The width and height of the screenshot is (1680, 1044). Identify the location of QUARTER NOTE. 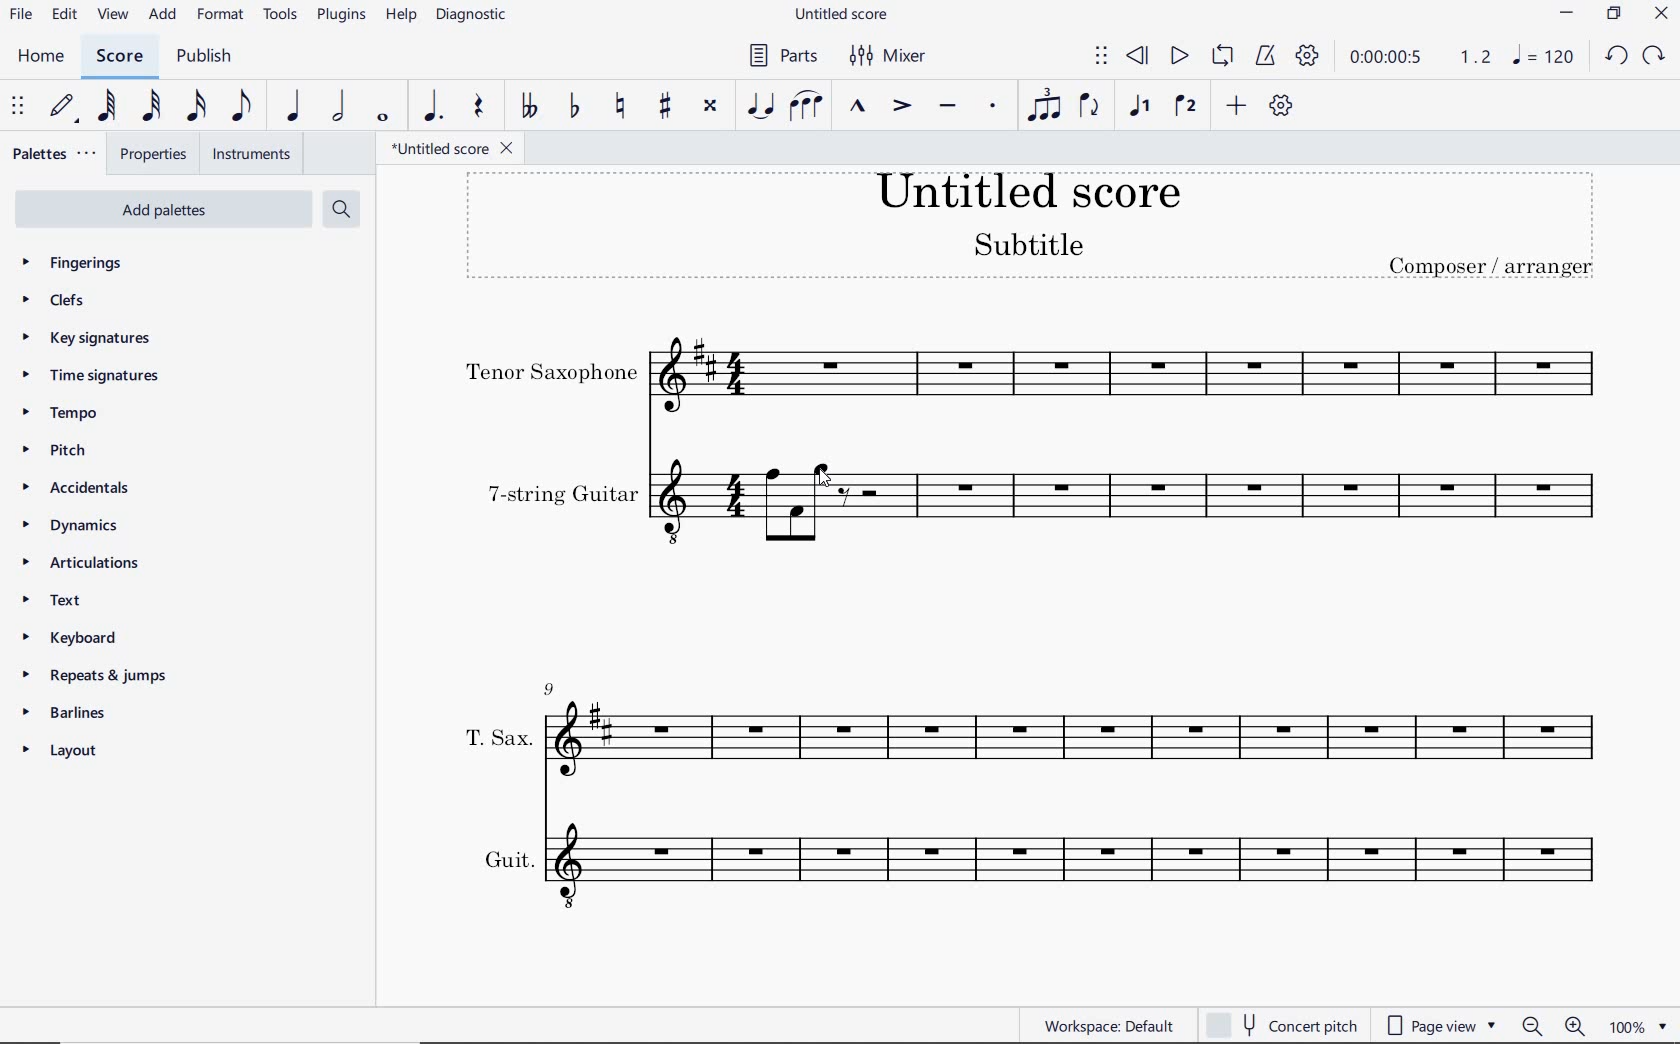
(296, 107).